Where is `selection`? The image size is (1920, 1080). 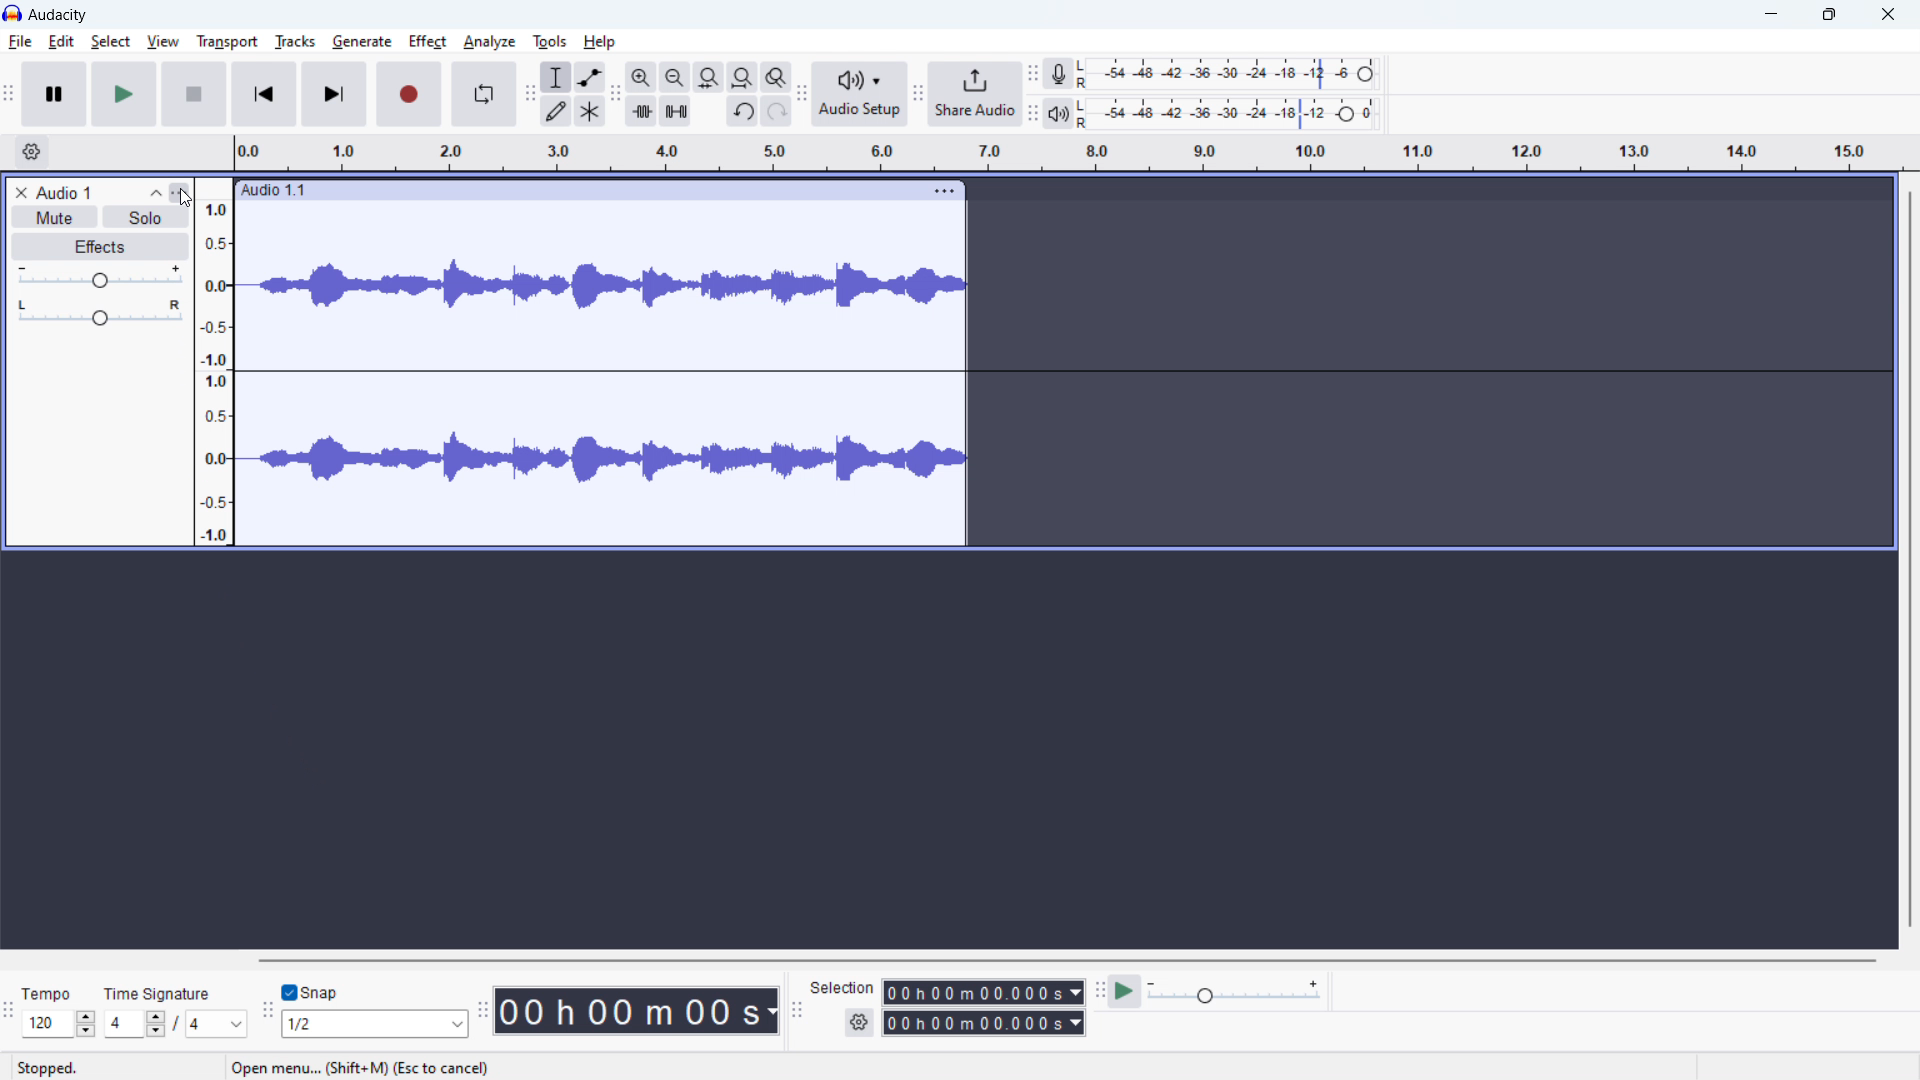
selection is located at coordinates (843, 987).